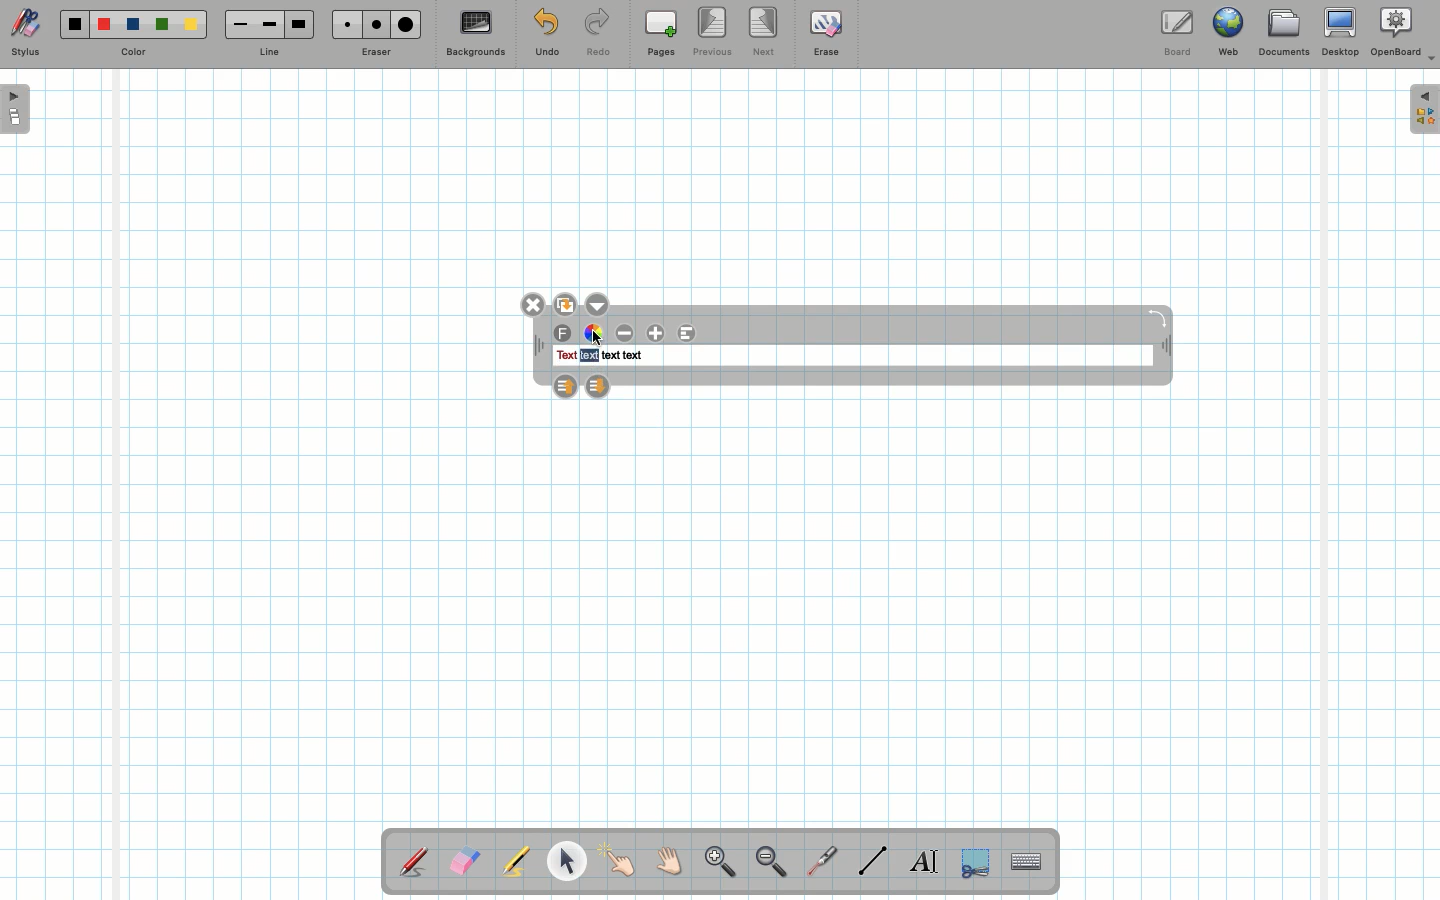 The image size is (1440, 900). Describe the element at coordinates (973, 860) in the screenshot. I see `Selection` at that location.